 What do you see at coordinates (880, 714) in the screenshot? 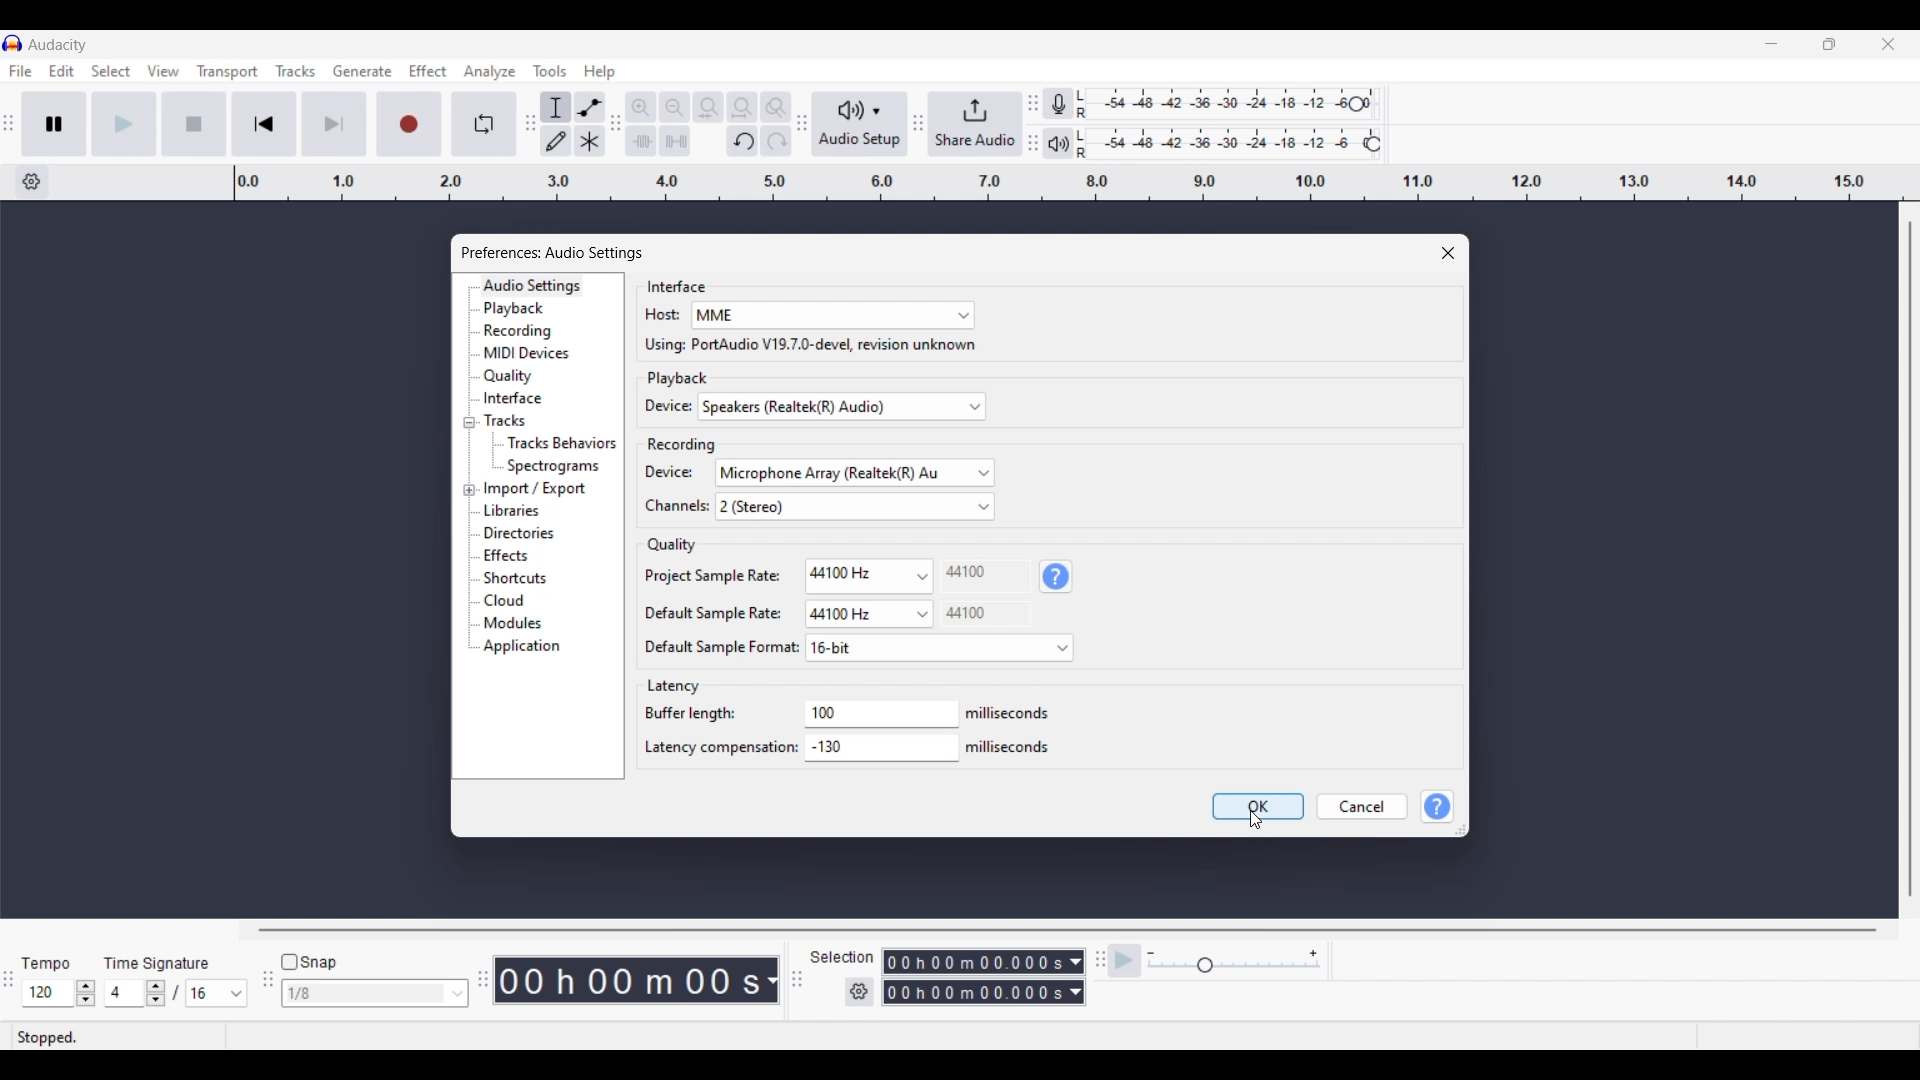
I see `Input box for buffer length` at bounding box center [880, 714].